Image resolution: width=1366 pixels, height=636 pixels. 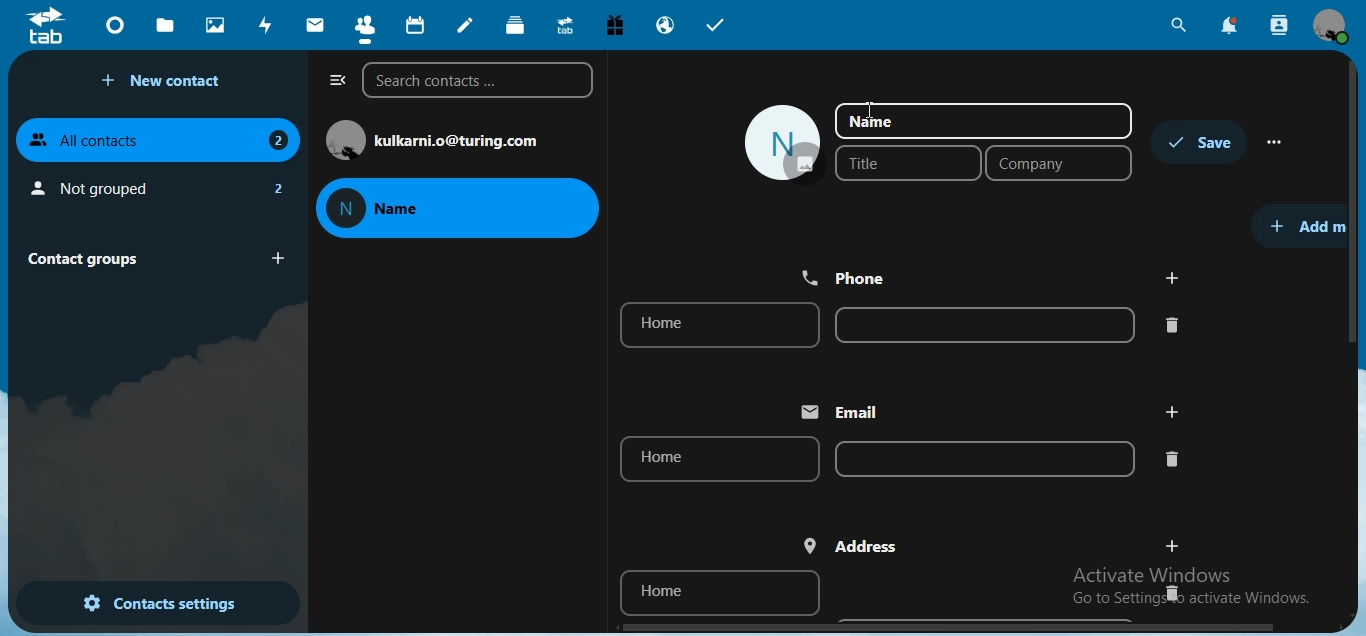 What do you see at coordinates (716, 25) in the screenshot?
I see `tasks` at bounding box center [716, 25].